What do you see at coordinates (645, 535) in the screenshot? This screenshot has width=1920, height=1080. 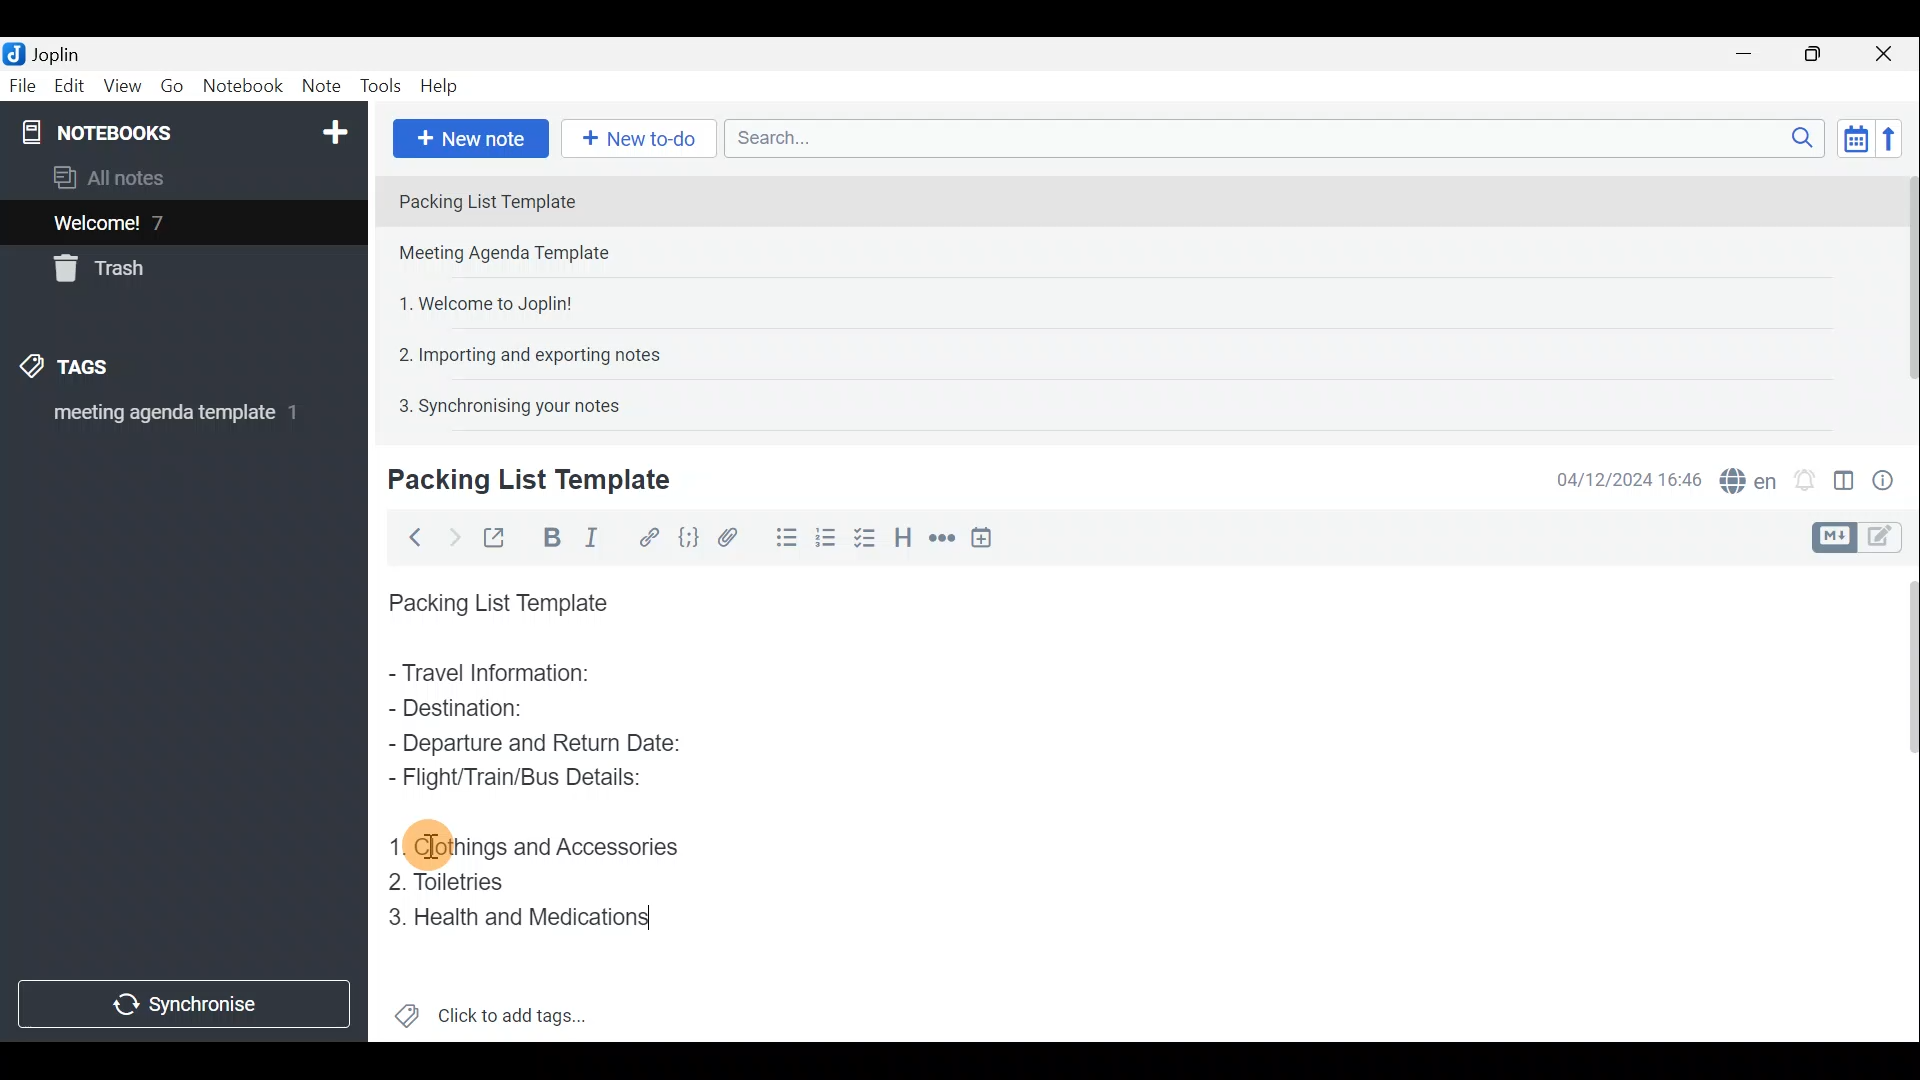 I see `Hyperlink` at bounding box center [645, 535].